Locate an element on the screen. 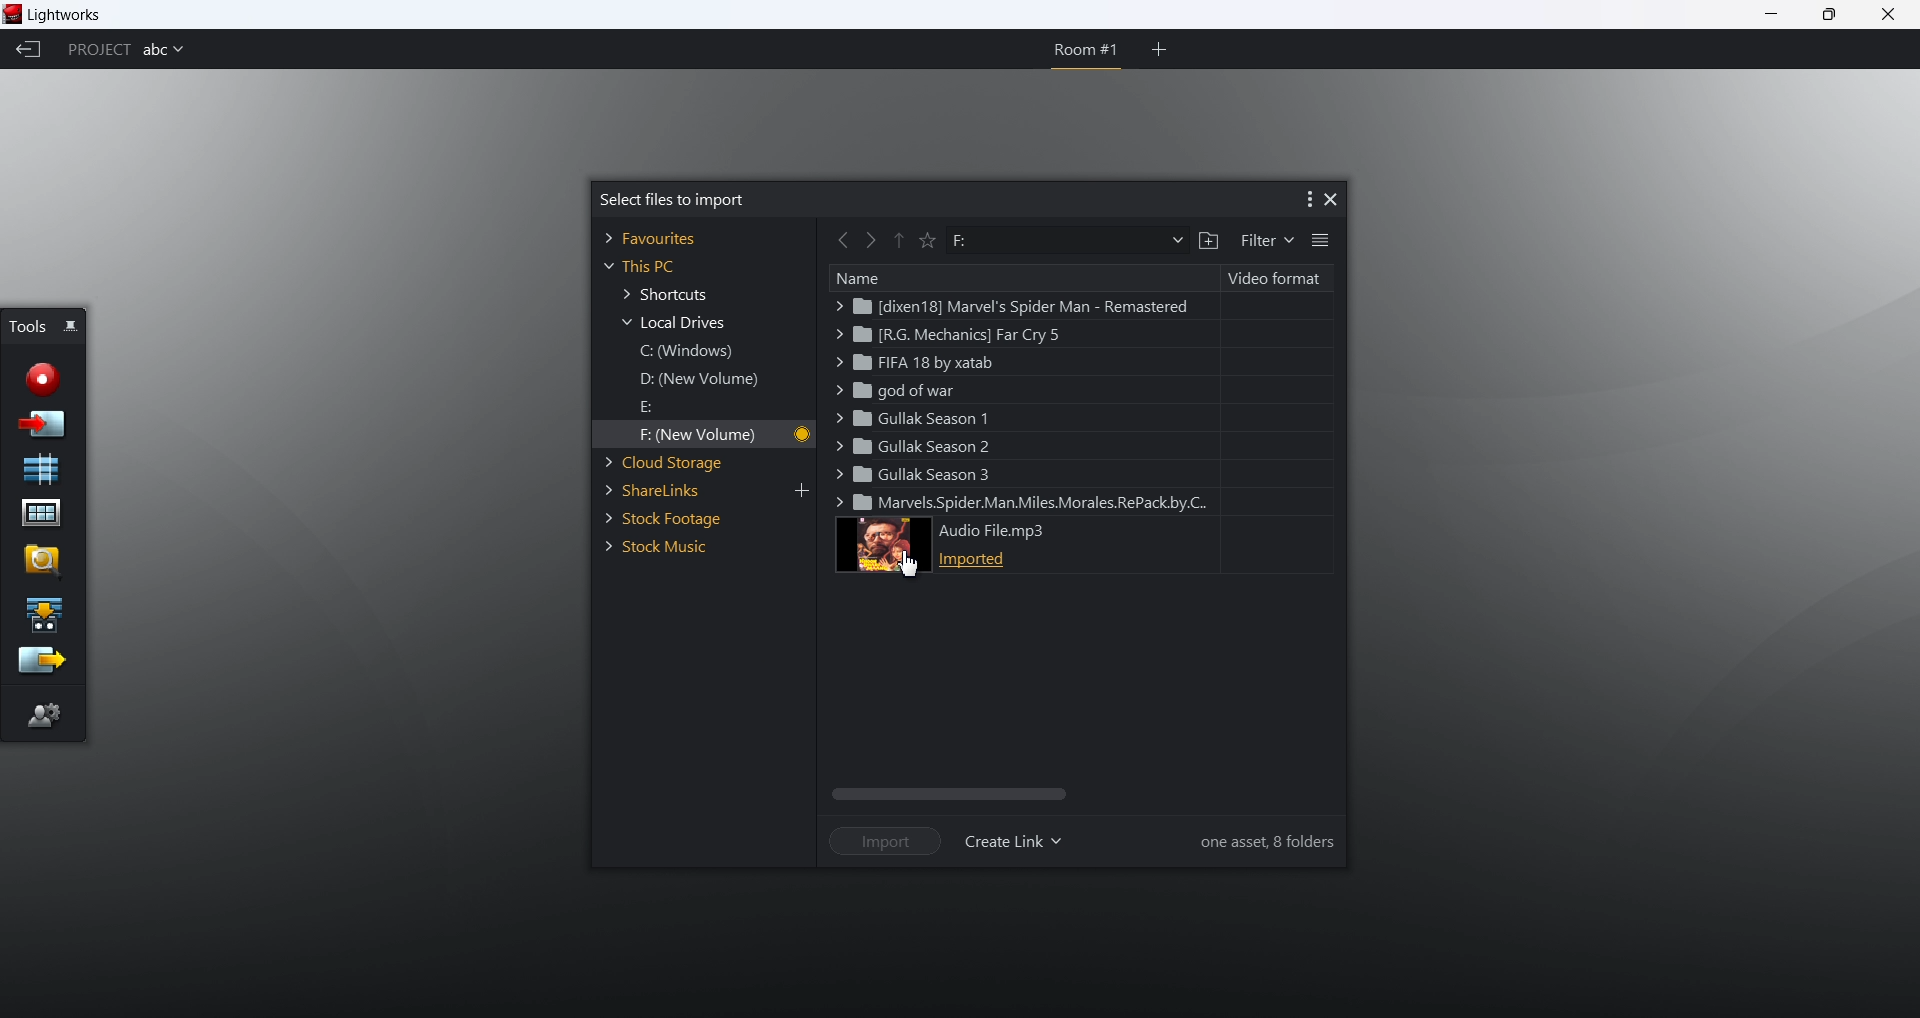  F new volume is located at coordinates (716, 435).